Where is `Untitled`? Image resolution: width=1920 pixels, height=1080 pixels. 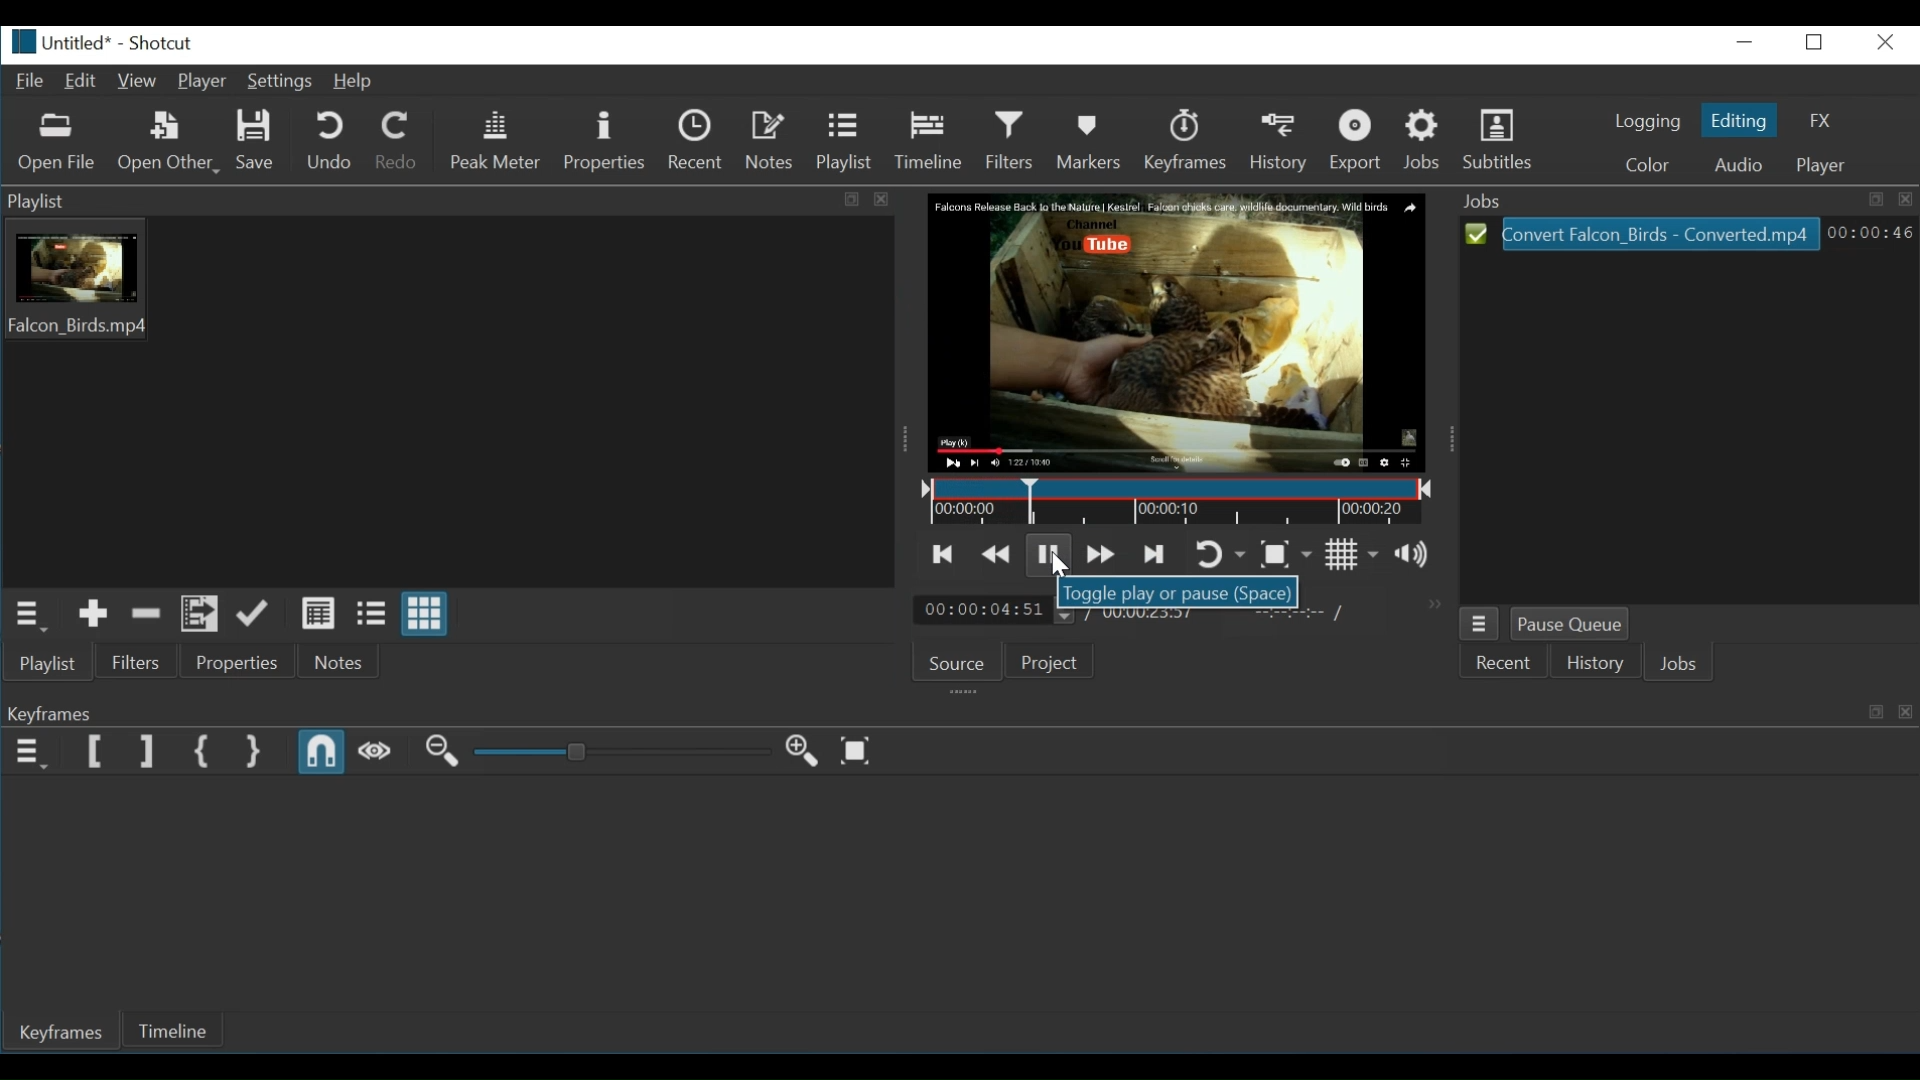 Untitled is located at coordinates (56, 42).